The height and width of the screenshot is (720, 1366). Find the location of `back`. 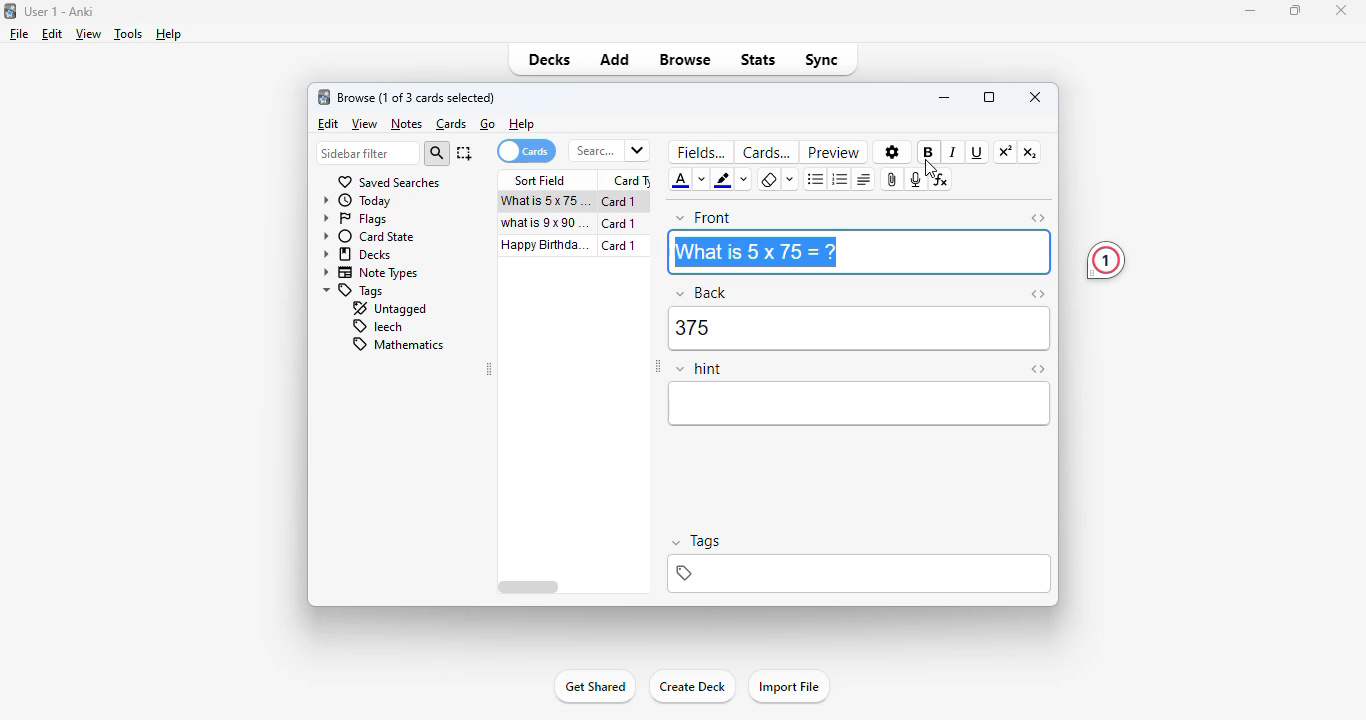

back is located at coordinates (702, 293).